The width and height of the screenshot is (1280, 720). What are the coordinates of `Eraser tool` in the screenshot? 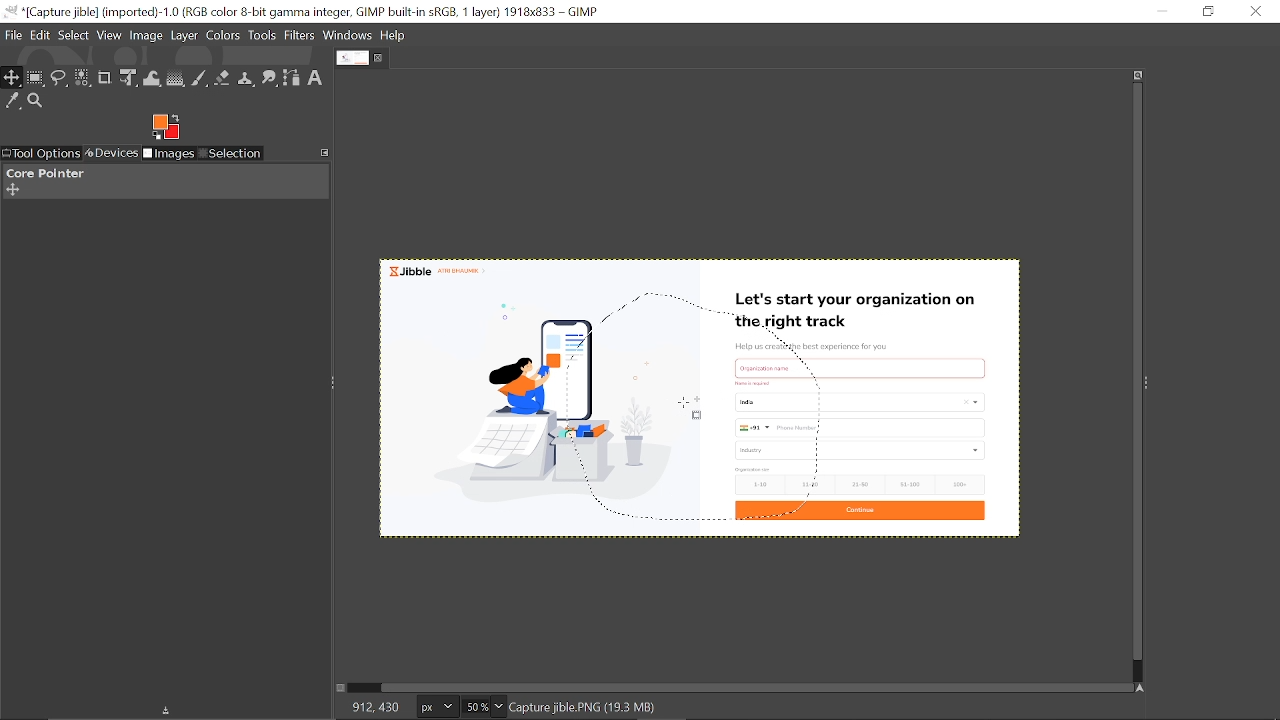 It's located at (222, 80).